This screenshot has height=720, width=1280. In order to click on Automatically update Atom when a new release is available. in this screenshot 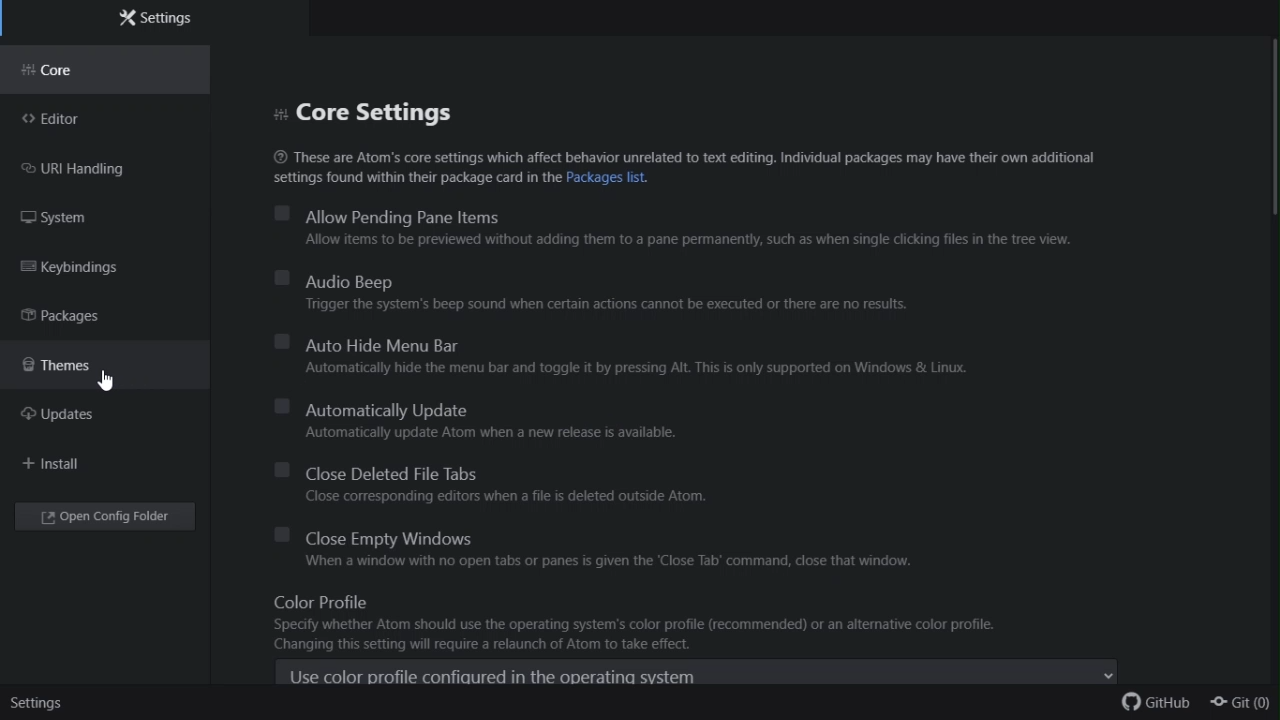, I will do `click(491, 432)`.